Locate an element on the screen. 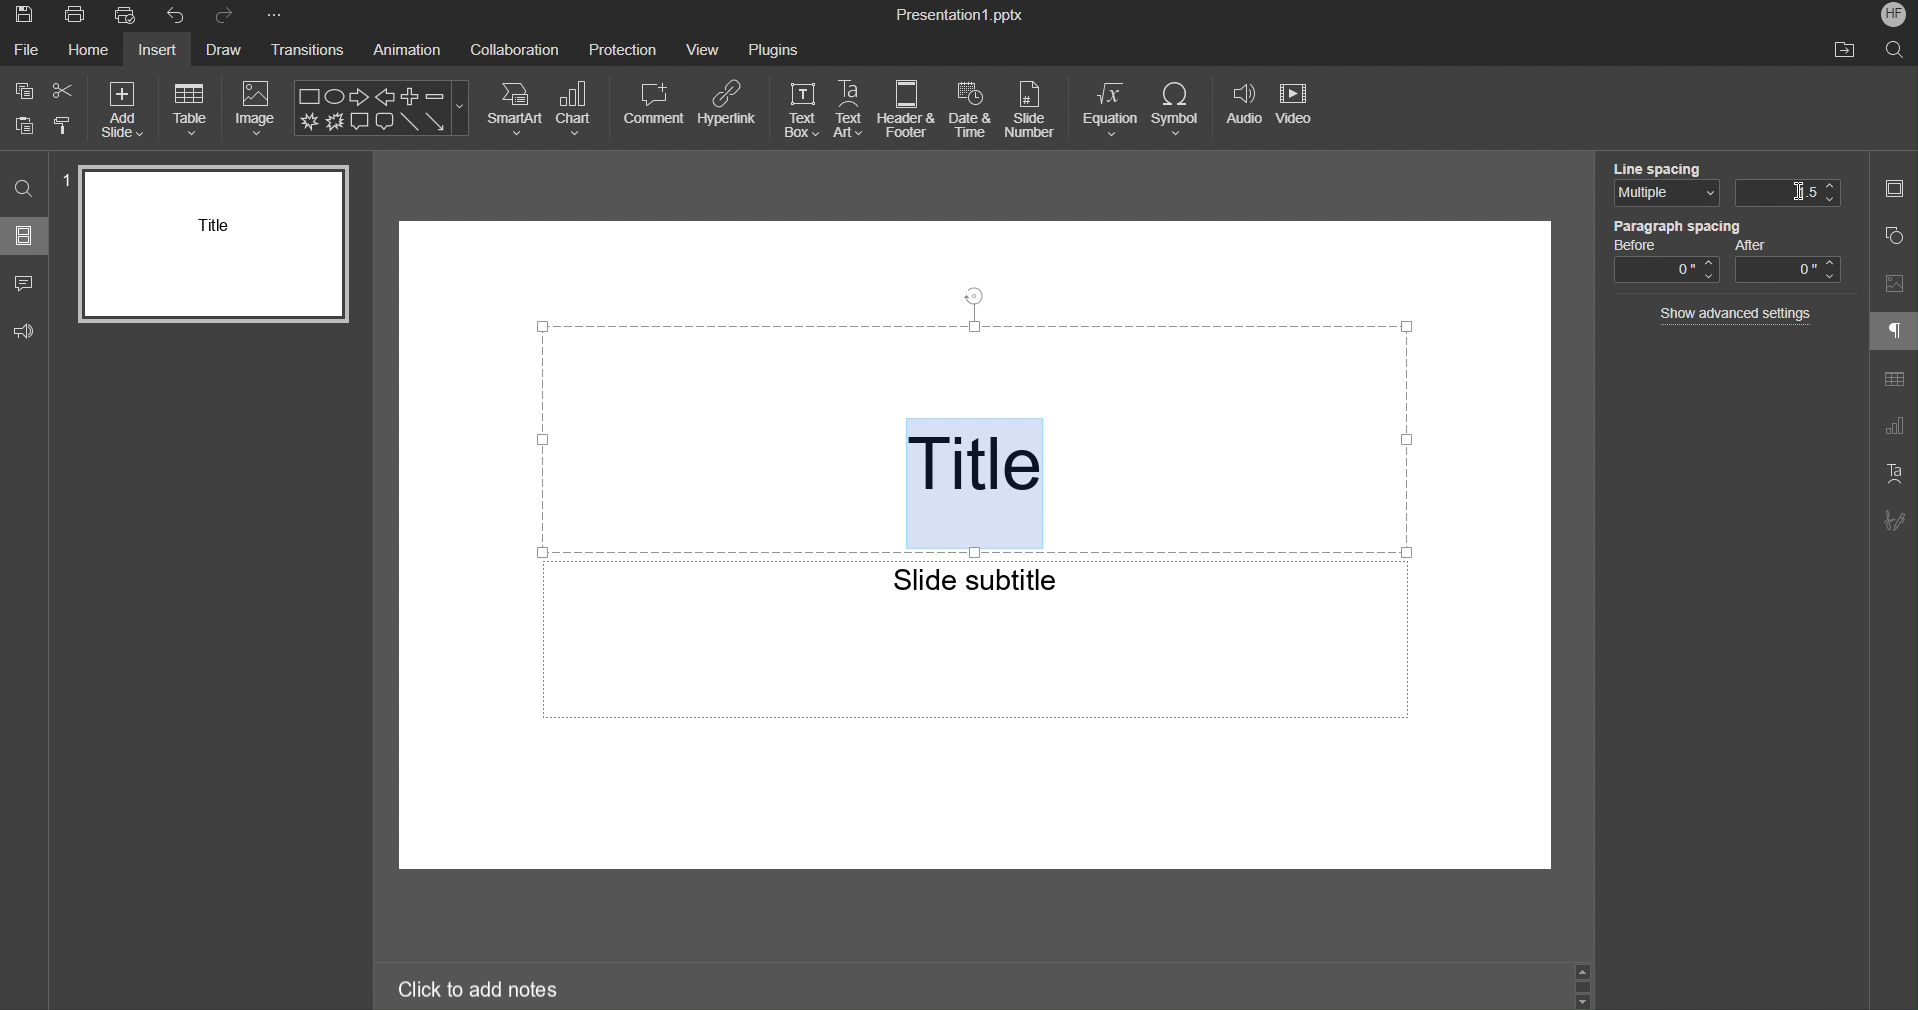 The width and height of the screenshot is (1918, 1010). Comment is located at coordinates (653, 107).